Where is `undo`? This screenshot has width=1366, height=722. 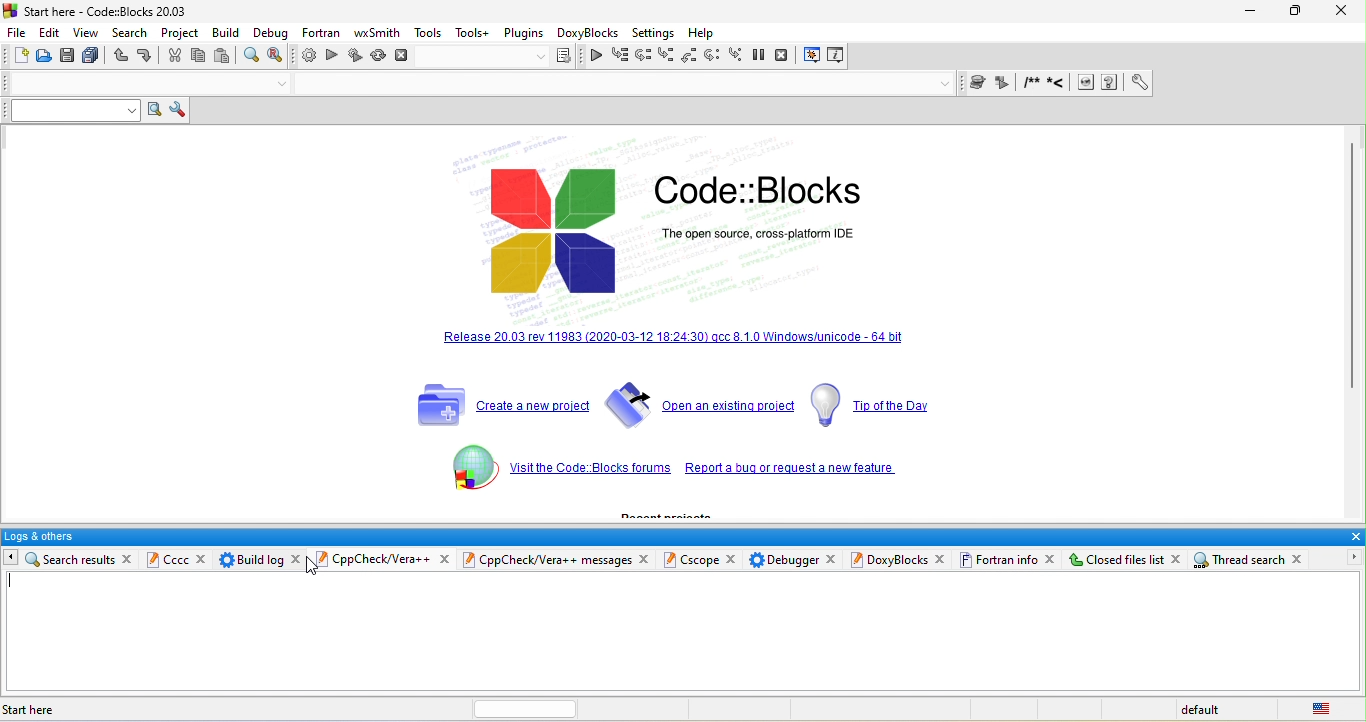 undo is located at coordinates (122, 56).